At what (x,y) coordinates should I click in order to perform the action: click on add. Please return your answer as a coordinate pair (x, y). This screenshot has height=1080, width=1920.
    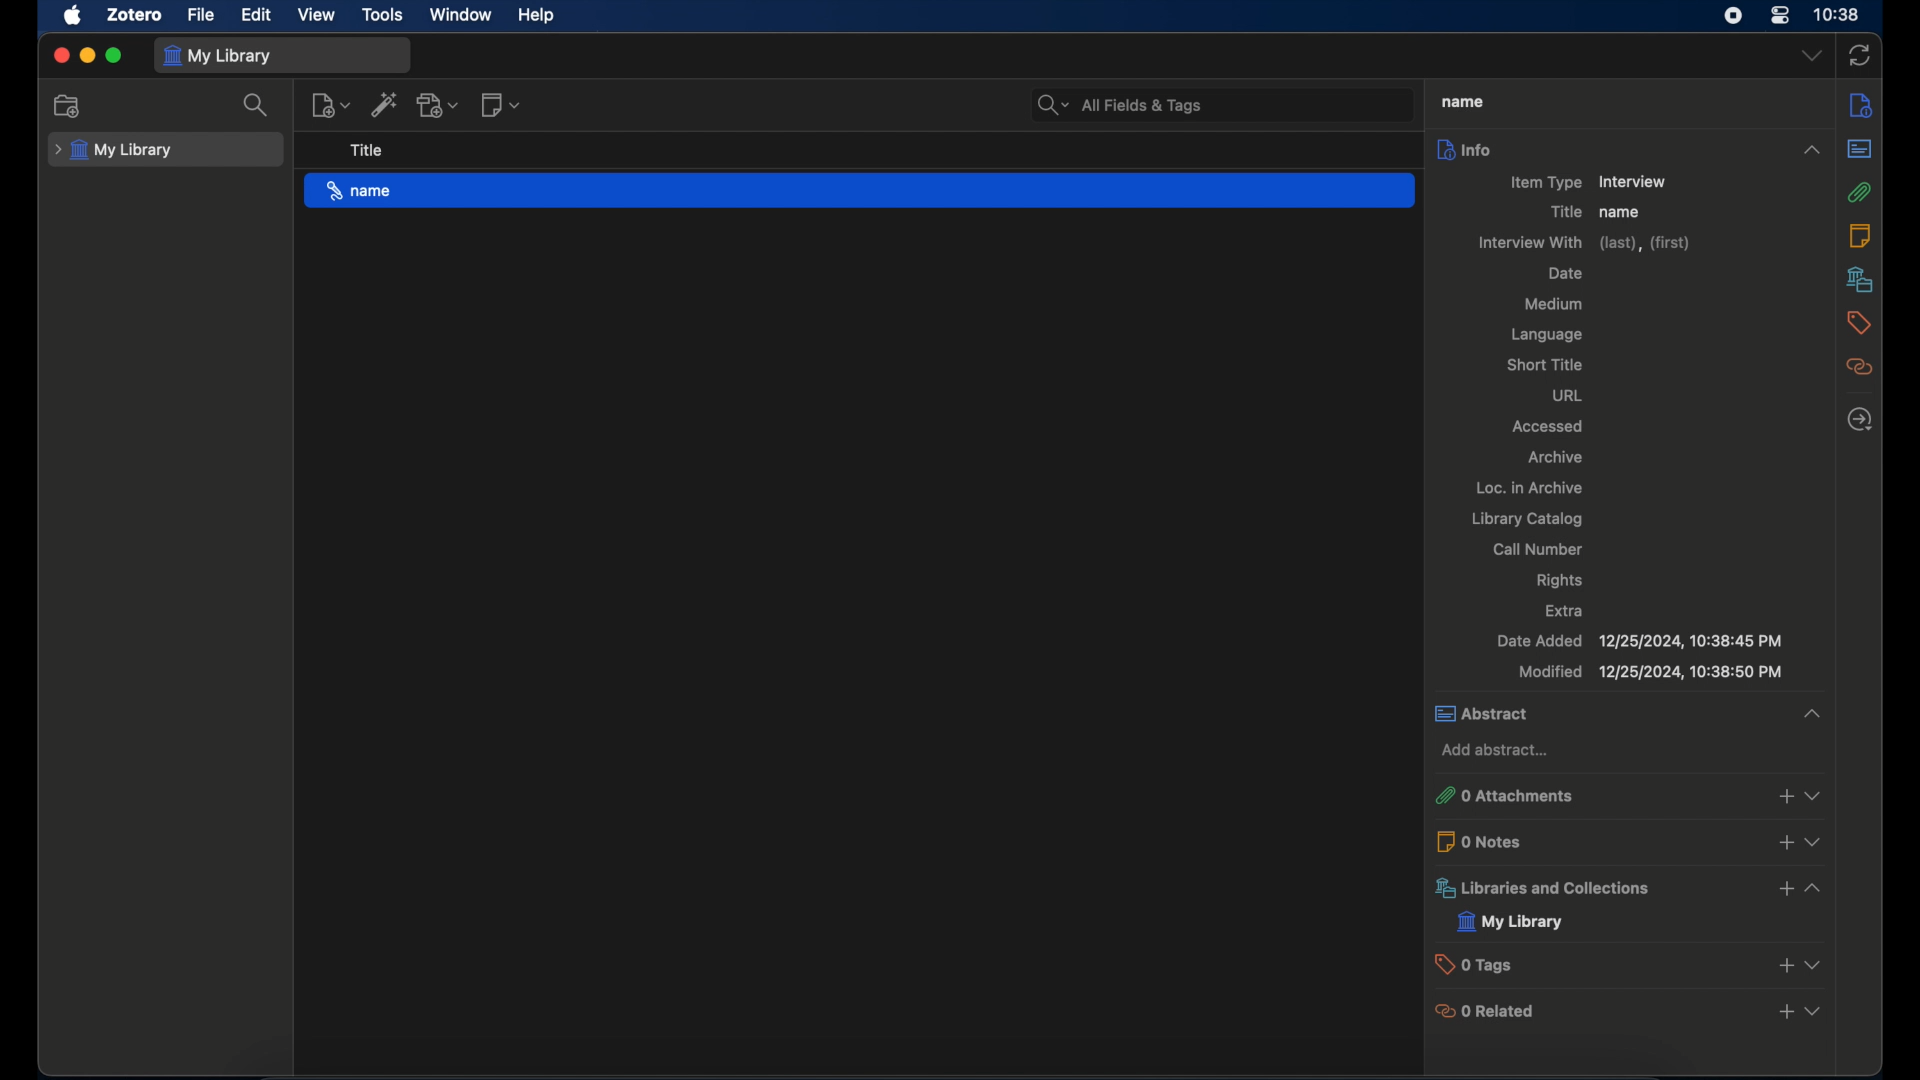
    Looking at the image, I should click on (1783, 796).